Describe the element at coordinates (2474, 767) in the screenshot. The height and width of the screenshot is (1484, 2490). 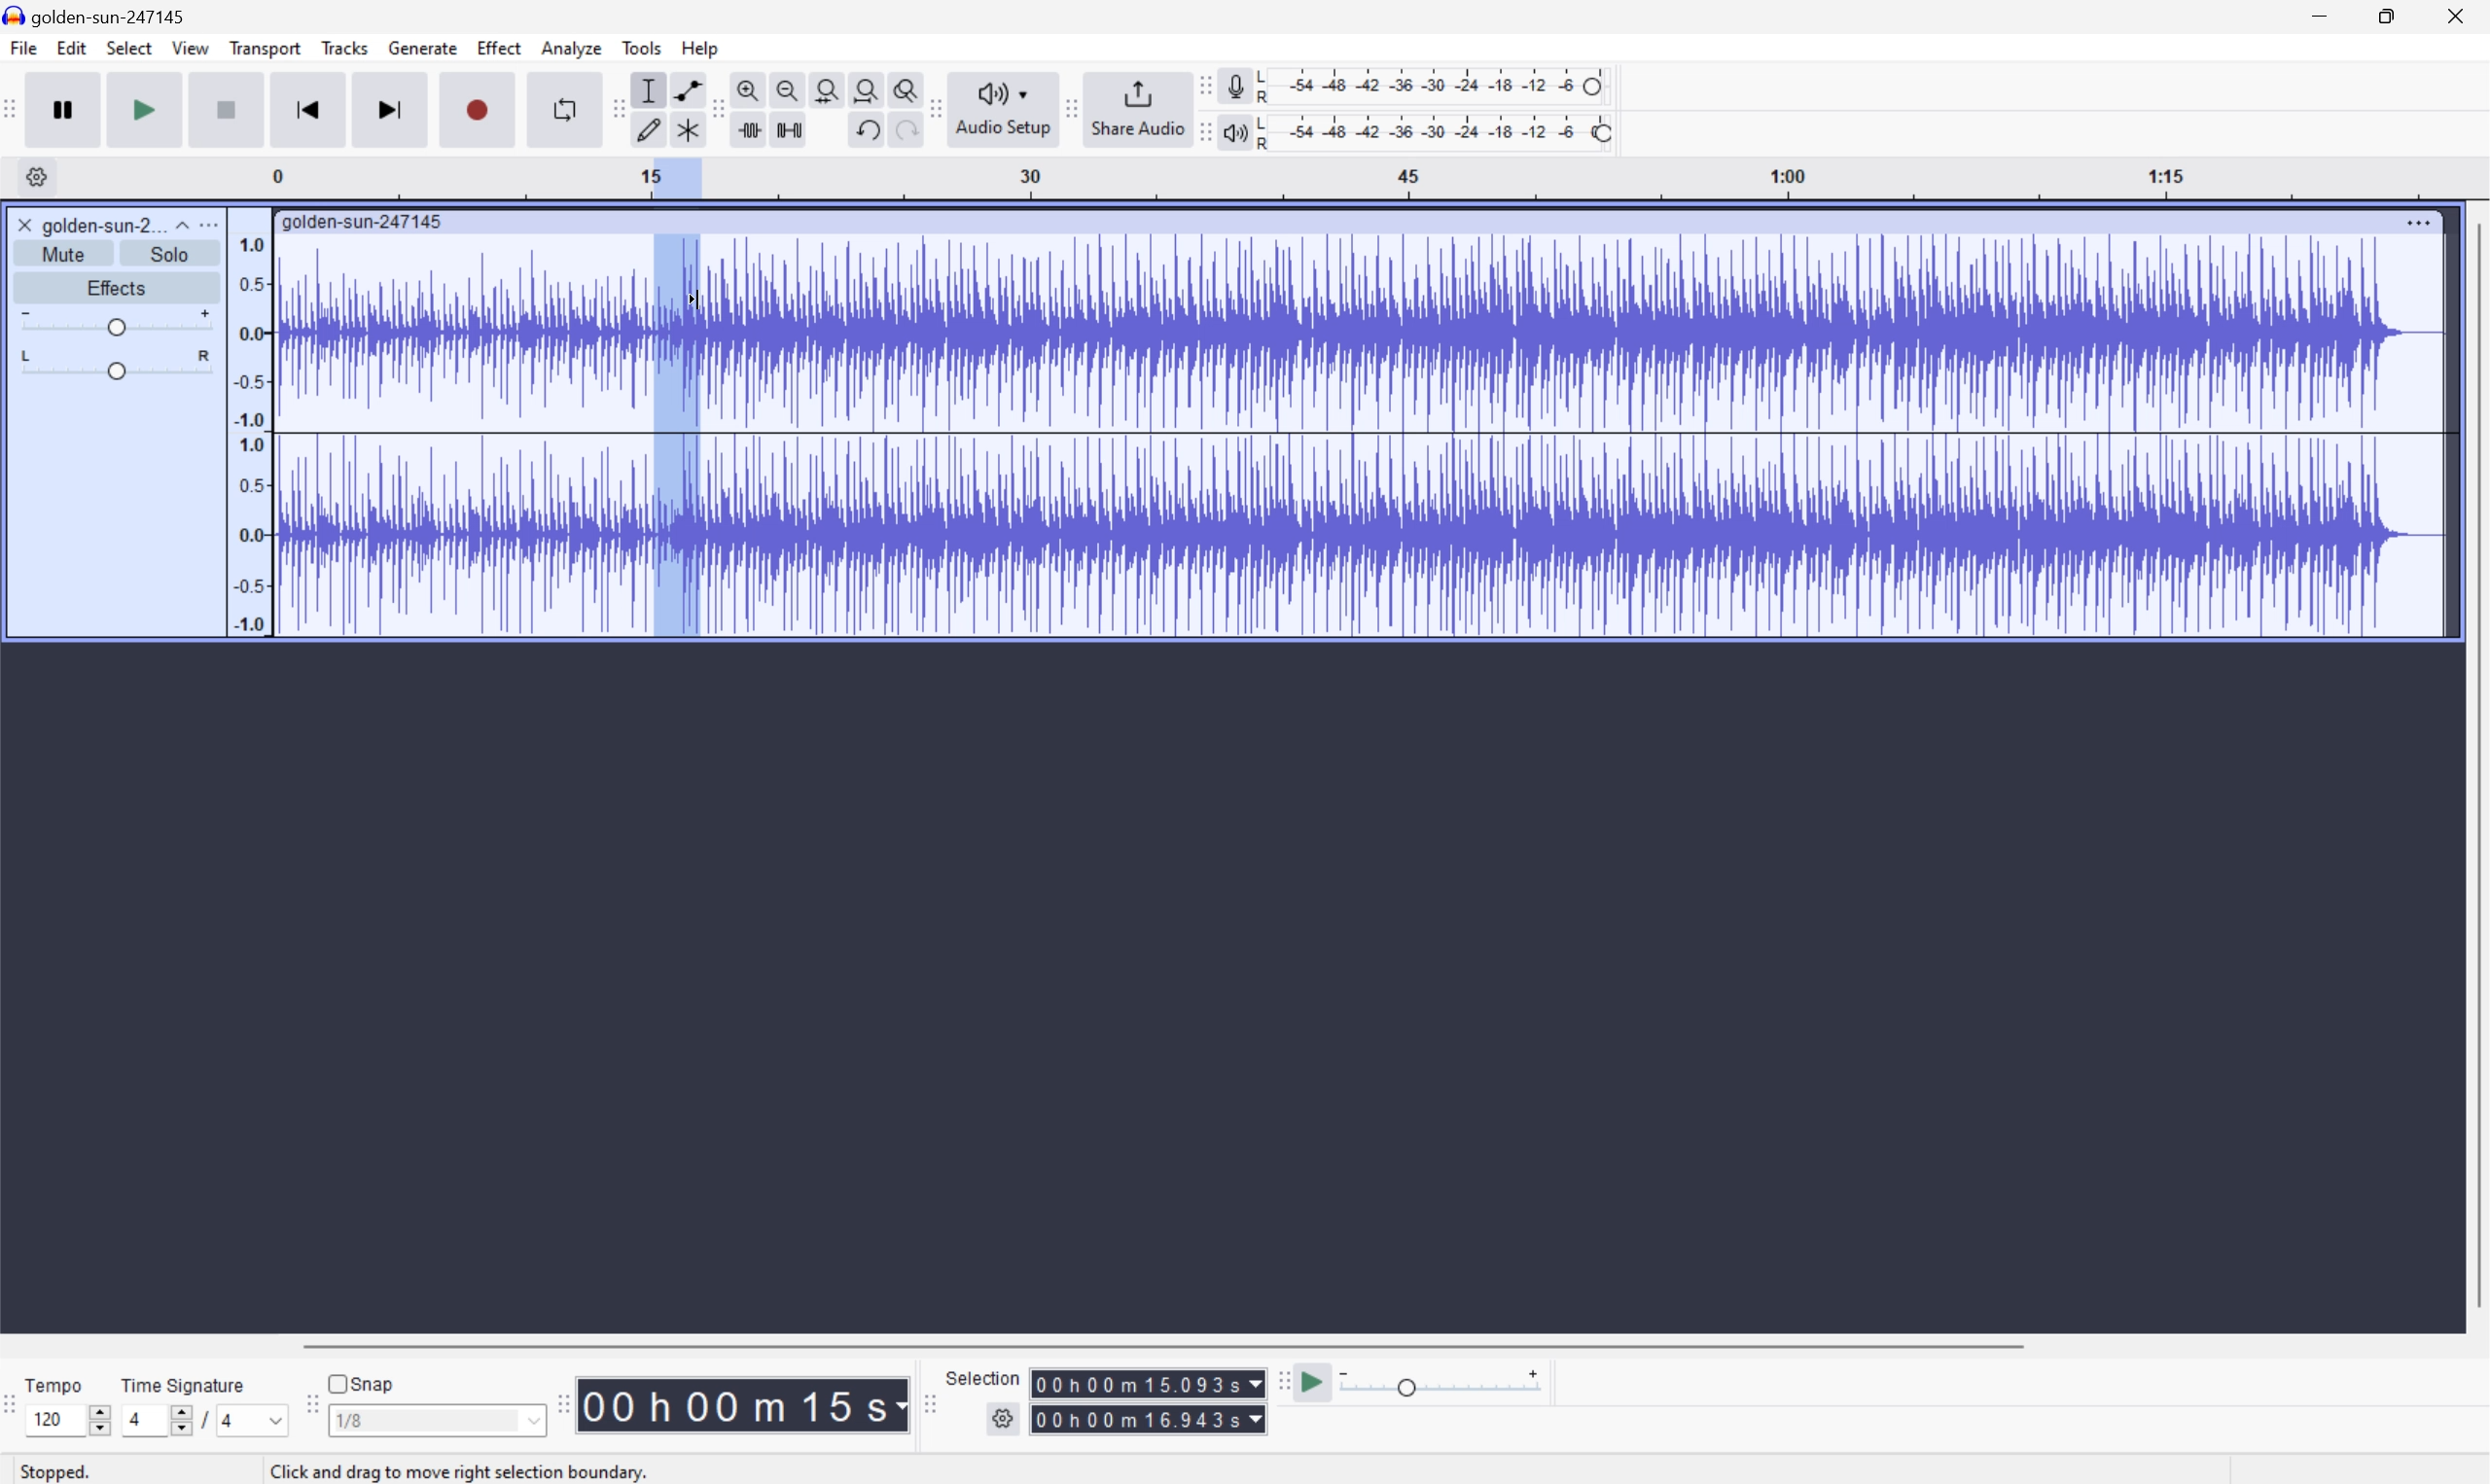
I see `Scroll Bar` at that location.